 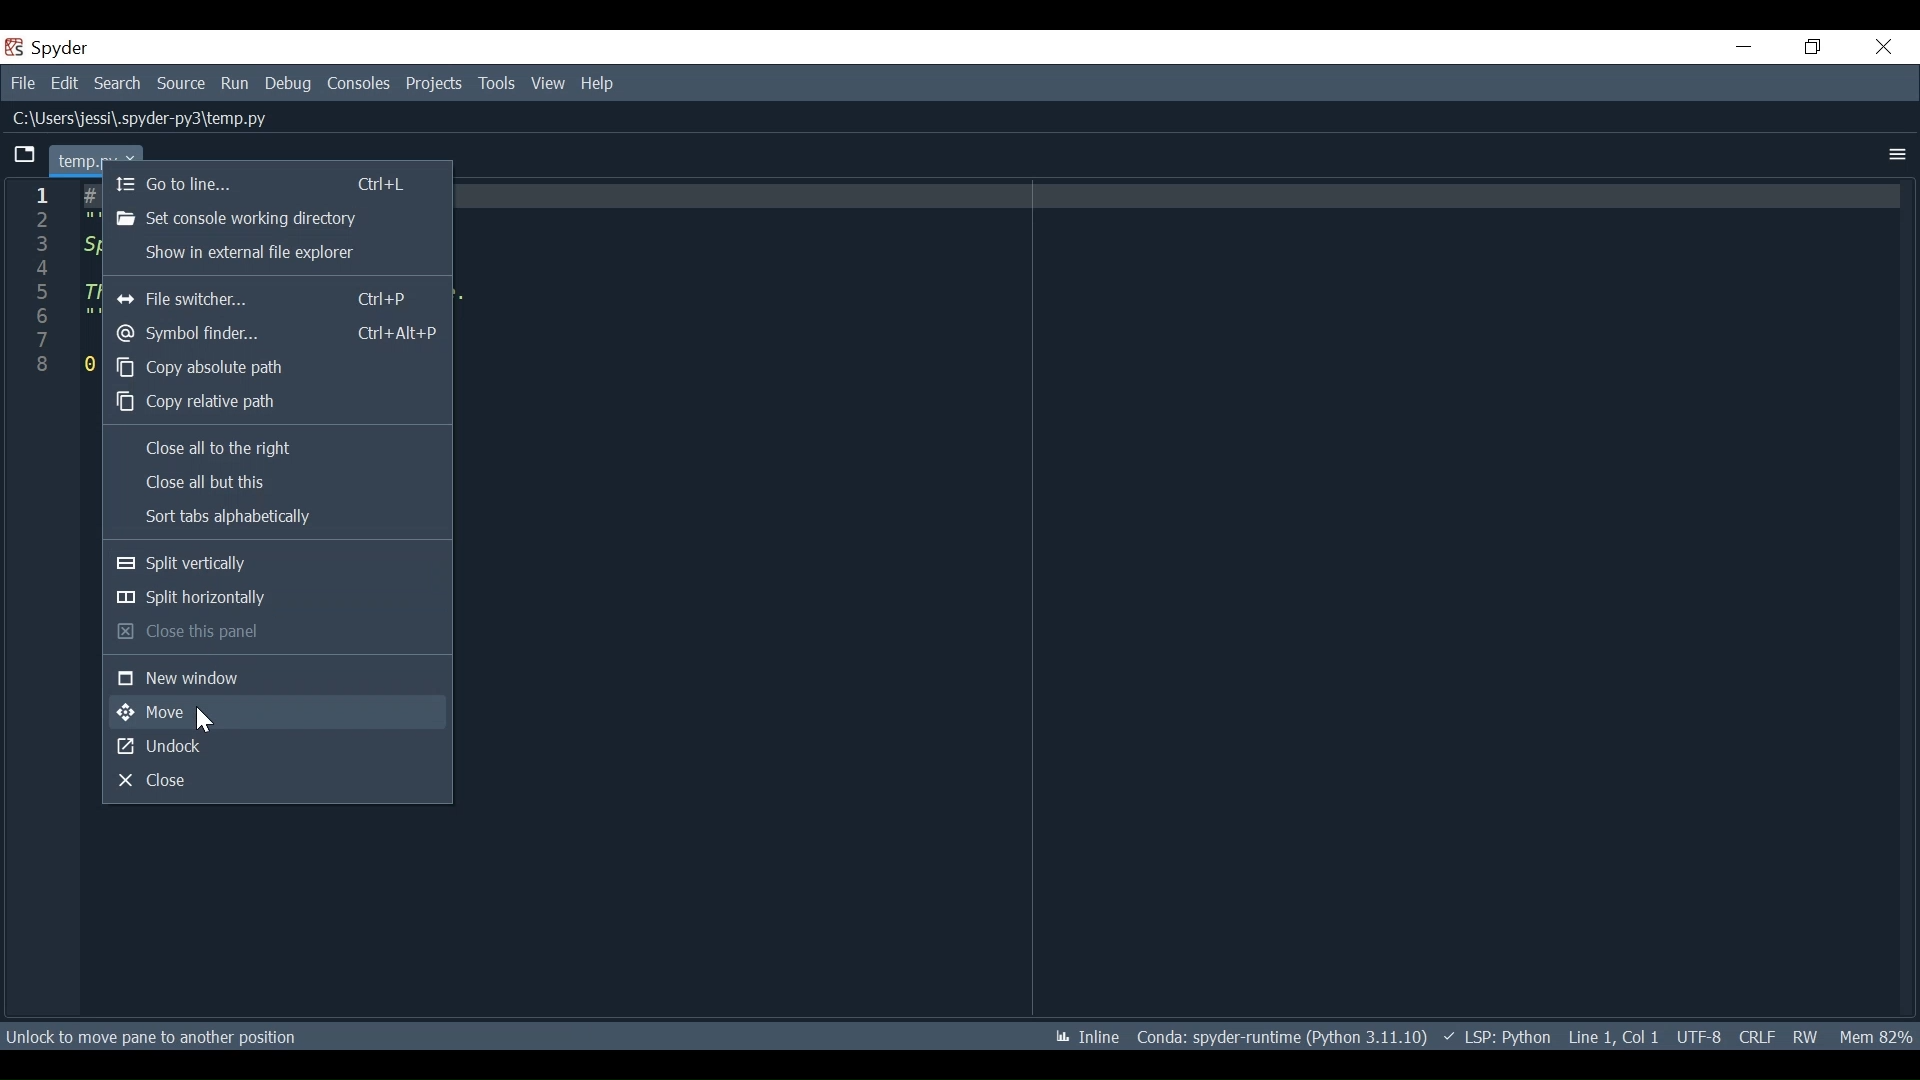 I want to click on Go to line, so click(x=275, y=184).